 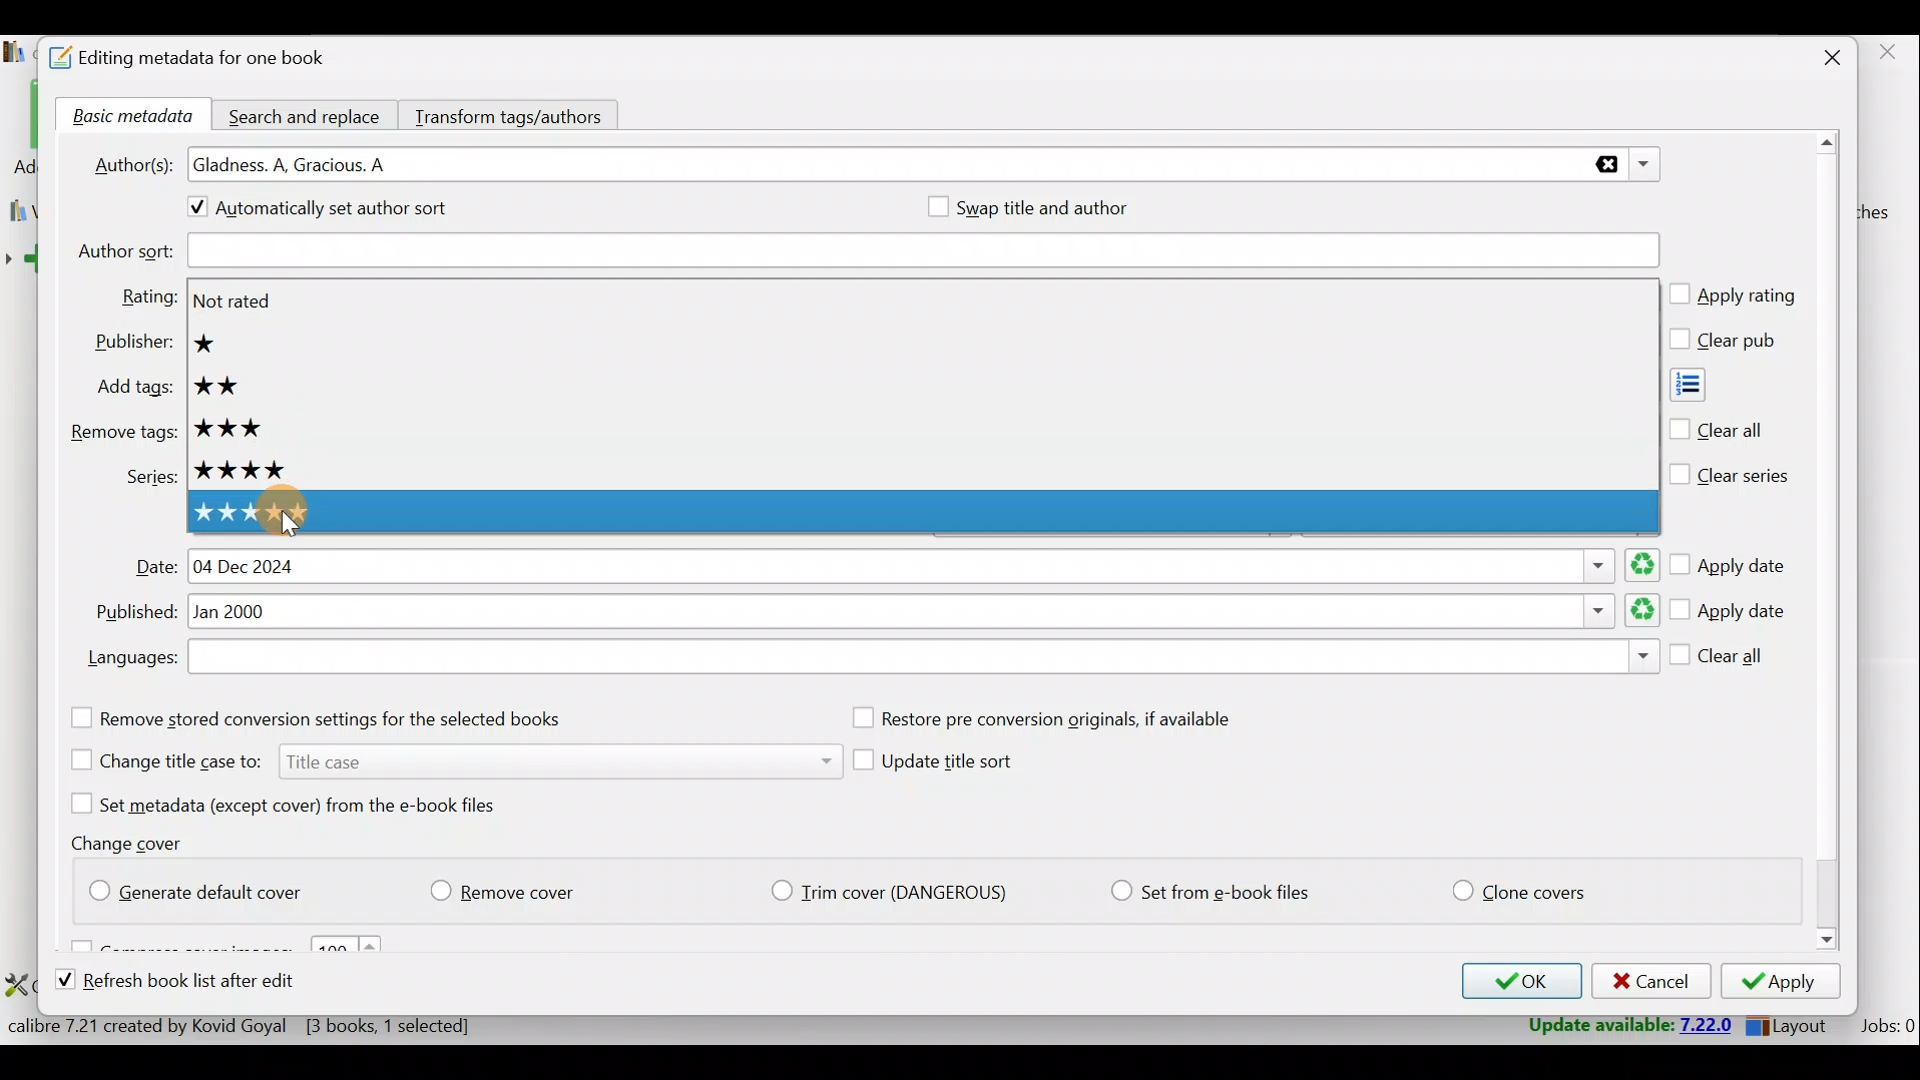 I want to click on Published:, so click(x=132, y=613).